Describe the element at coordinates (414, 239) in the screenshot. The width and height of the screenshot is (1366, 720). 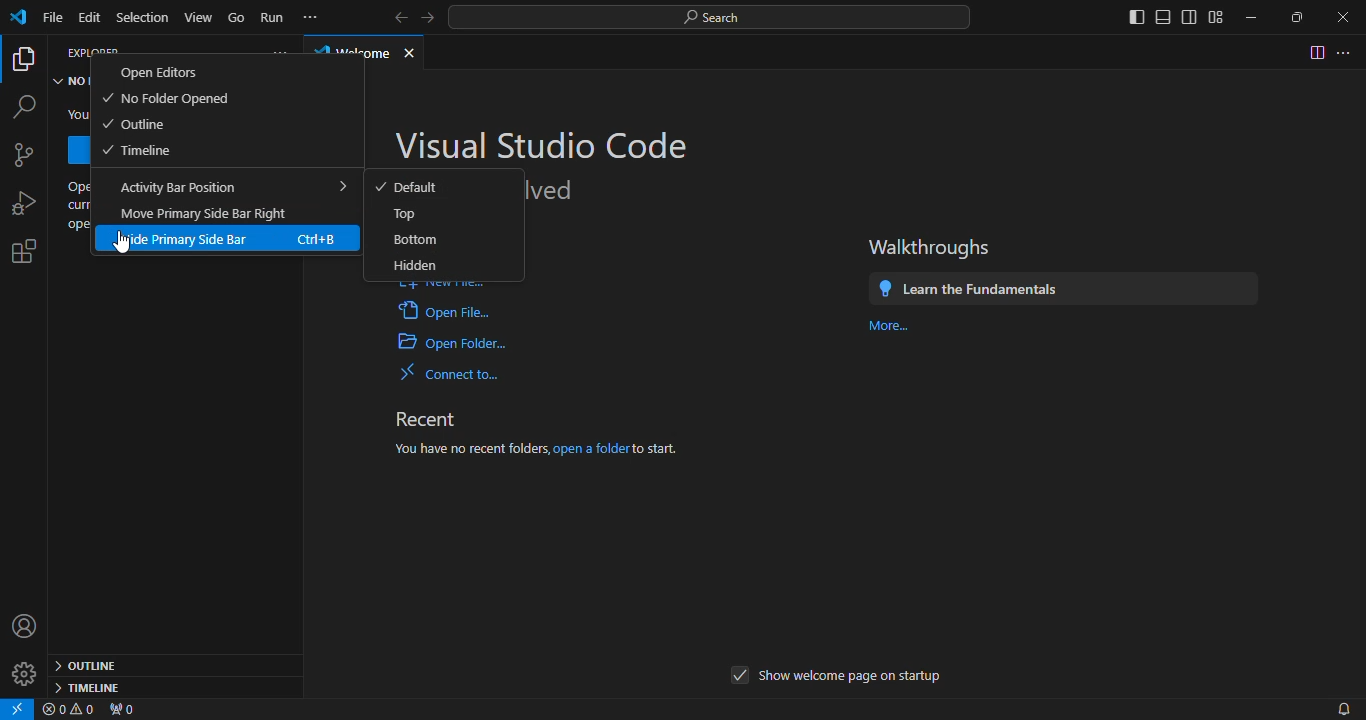
I see `Bottom` at that location.